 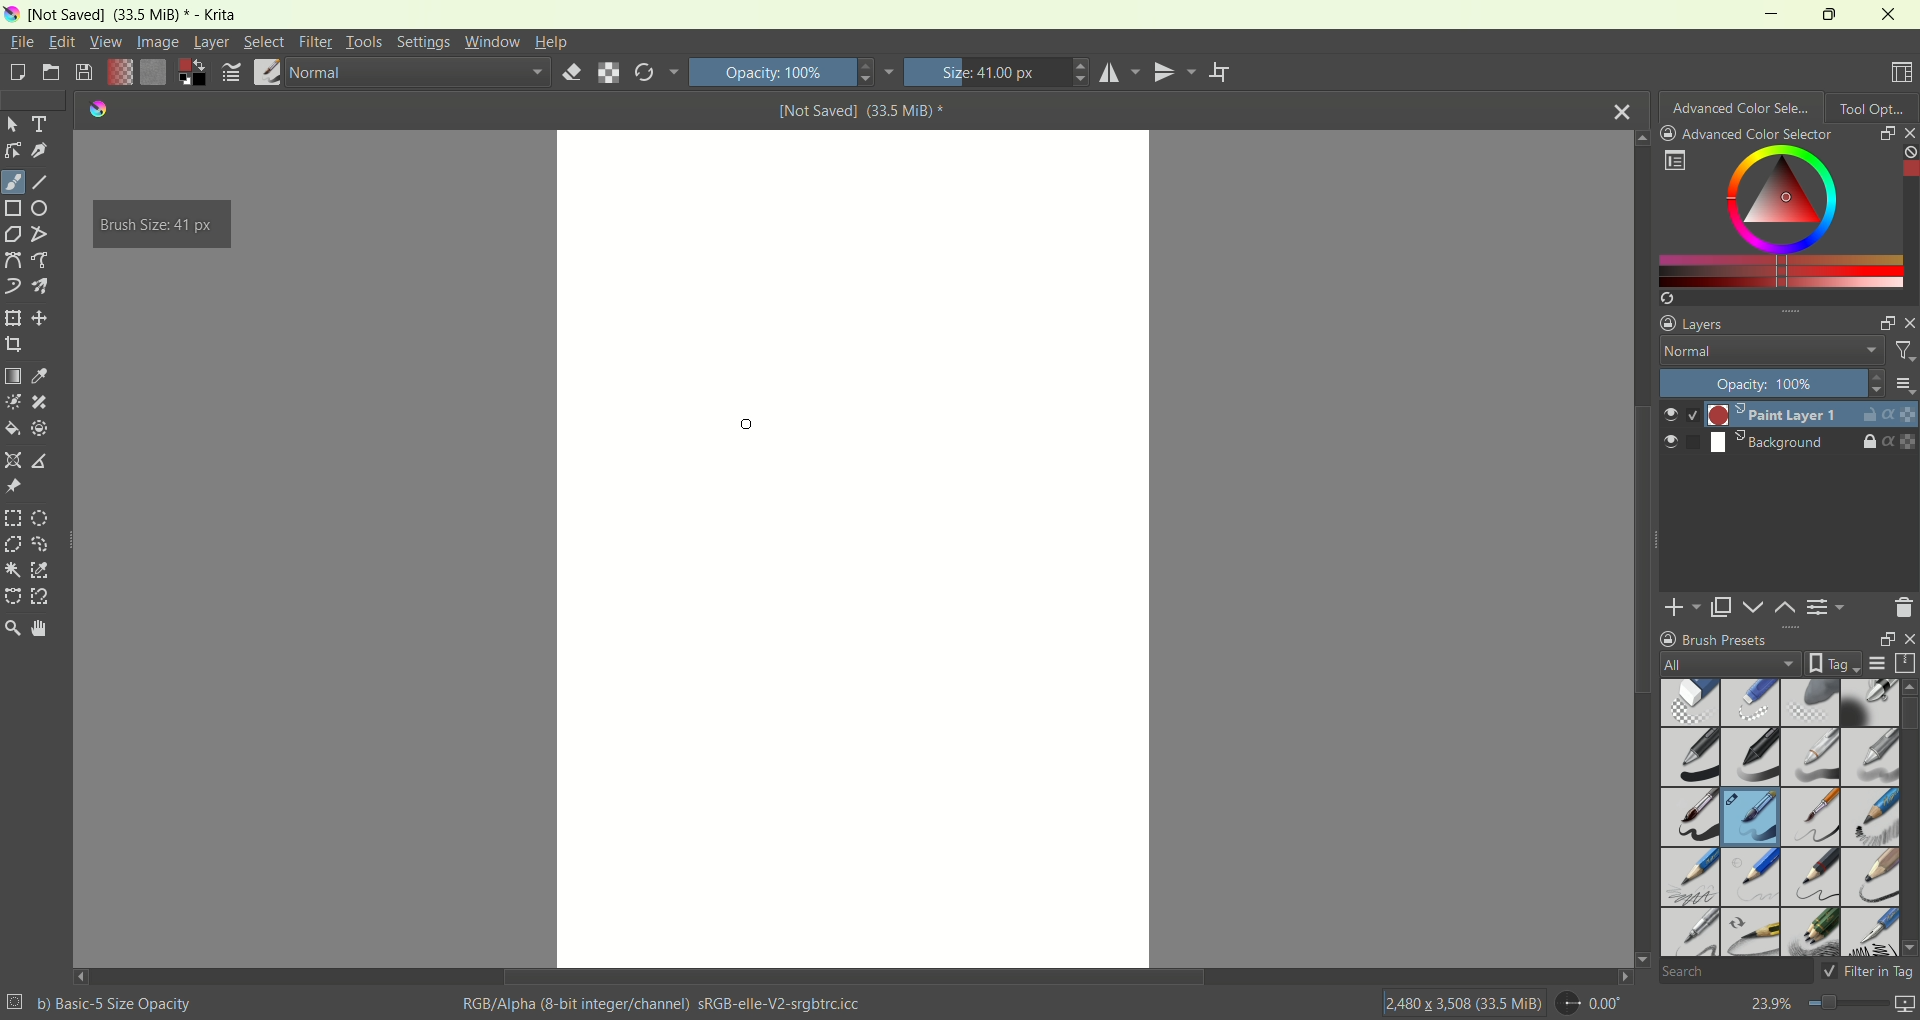 I want to click on multibrush, so click(x=40, y=286).